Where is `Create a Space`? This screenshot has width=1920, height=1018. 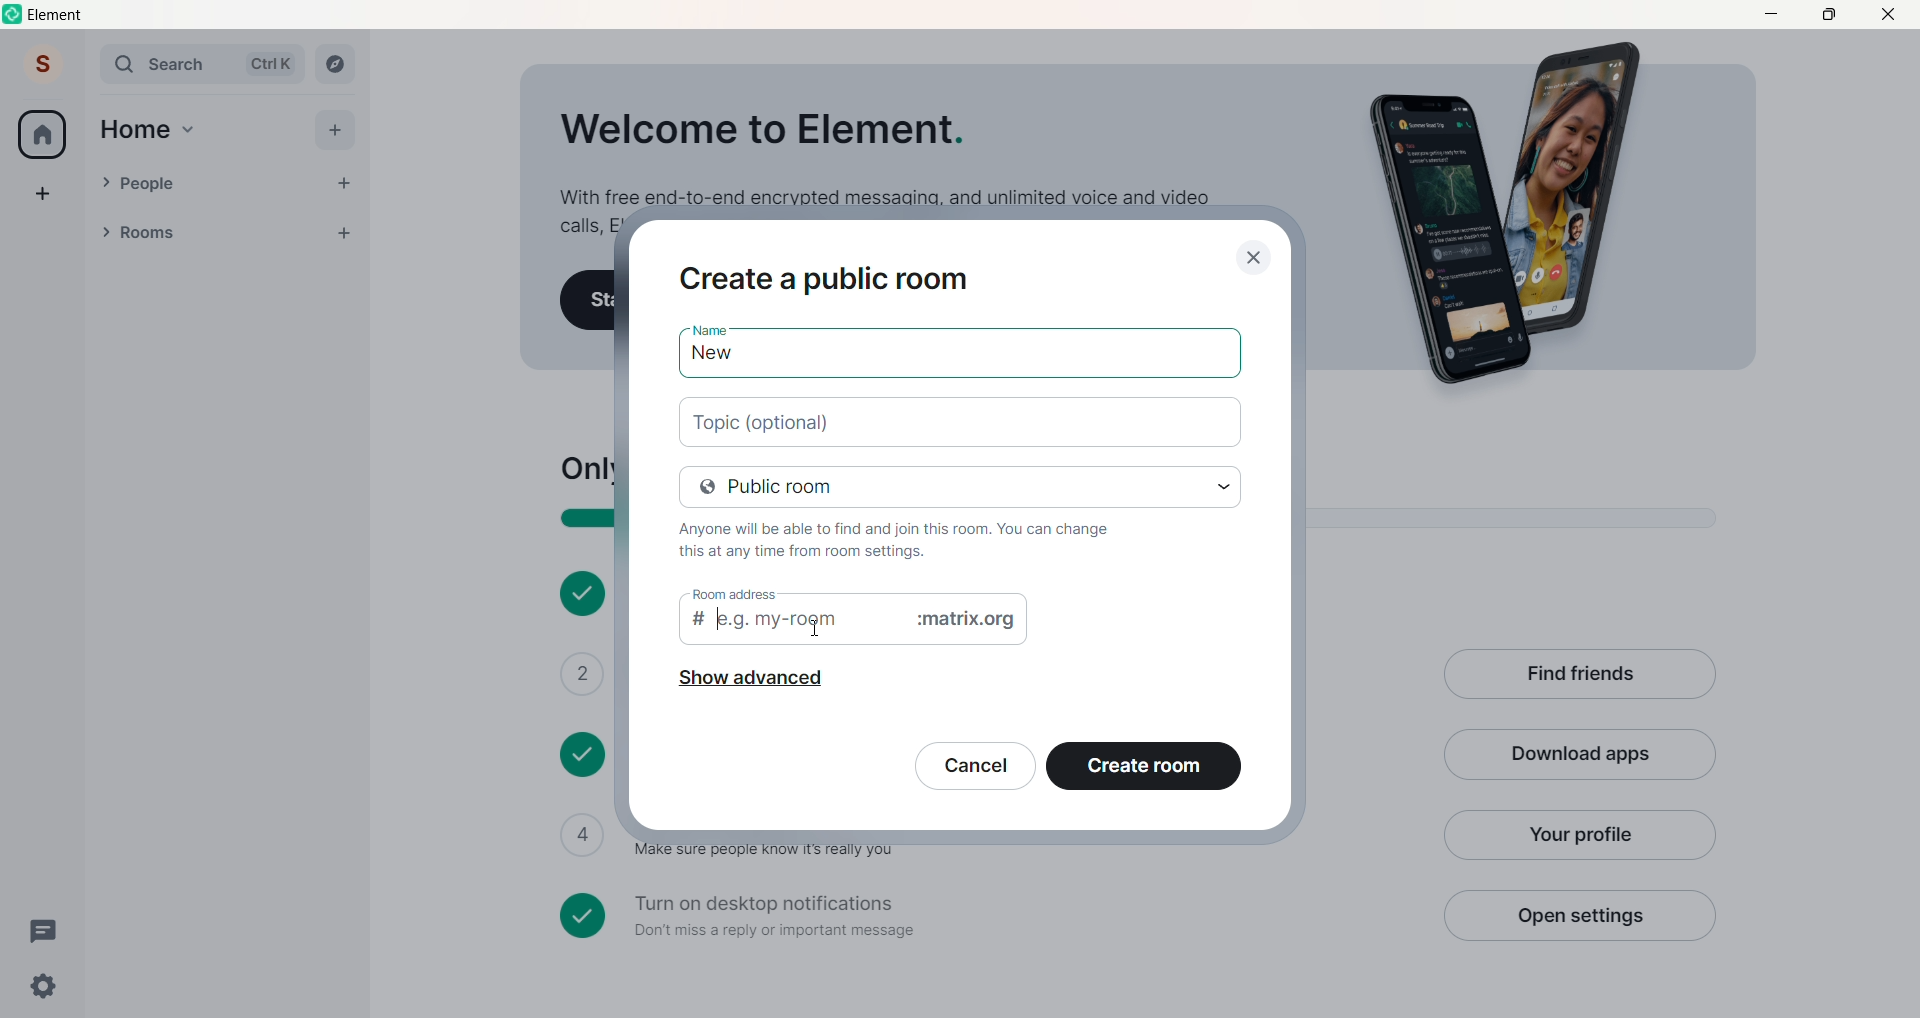 Create a Space is located at coordinates (43, 193).